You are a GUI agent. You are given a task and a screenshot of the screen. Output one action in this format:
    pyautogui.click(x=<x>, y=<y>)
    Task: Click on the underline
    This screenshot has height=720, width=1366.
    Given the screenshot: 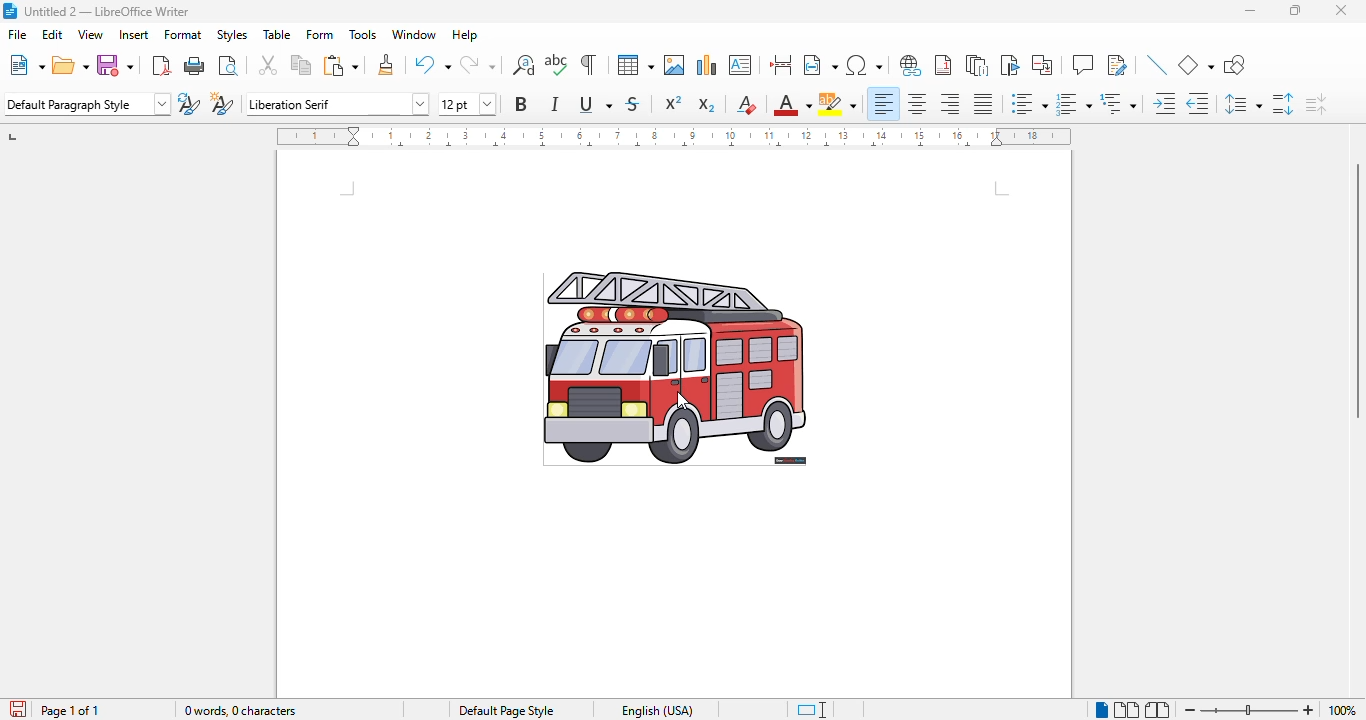 What is the action you would take?
    pyautogui.click(x=596, y=104)
    